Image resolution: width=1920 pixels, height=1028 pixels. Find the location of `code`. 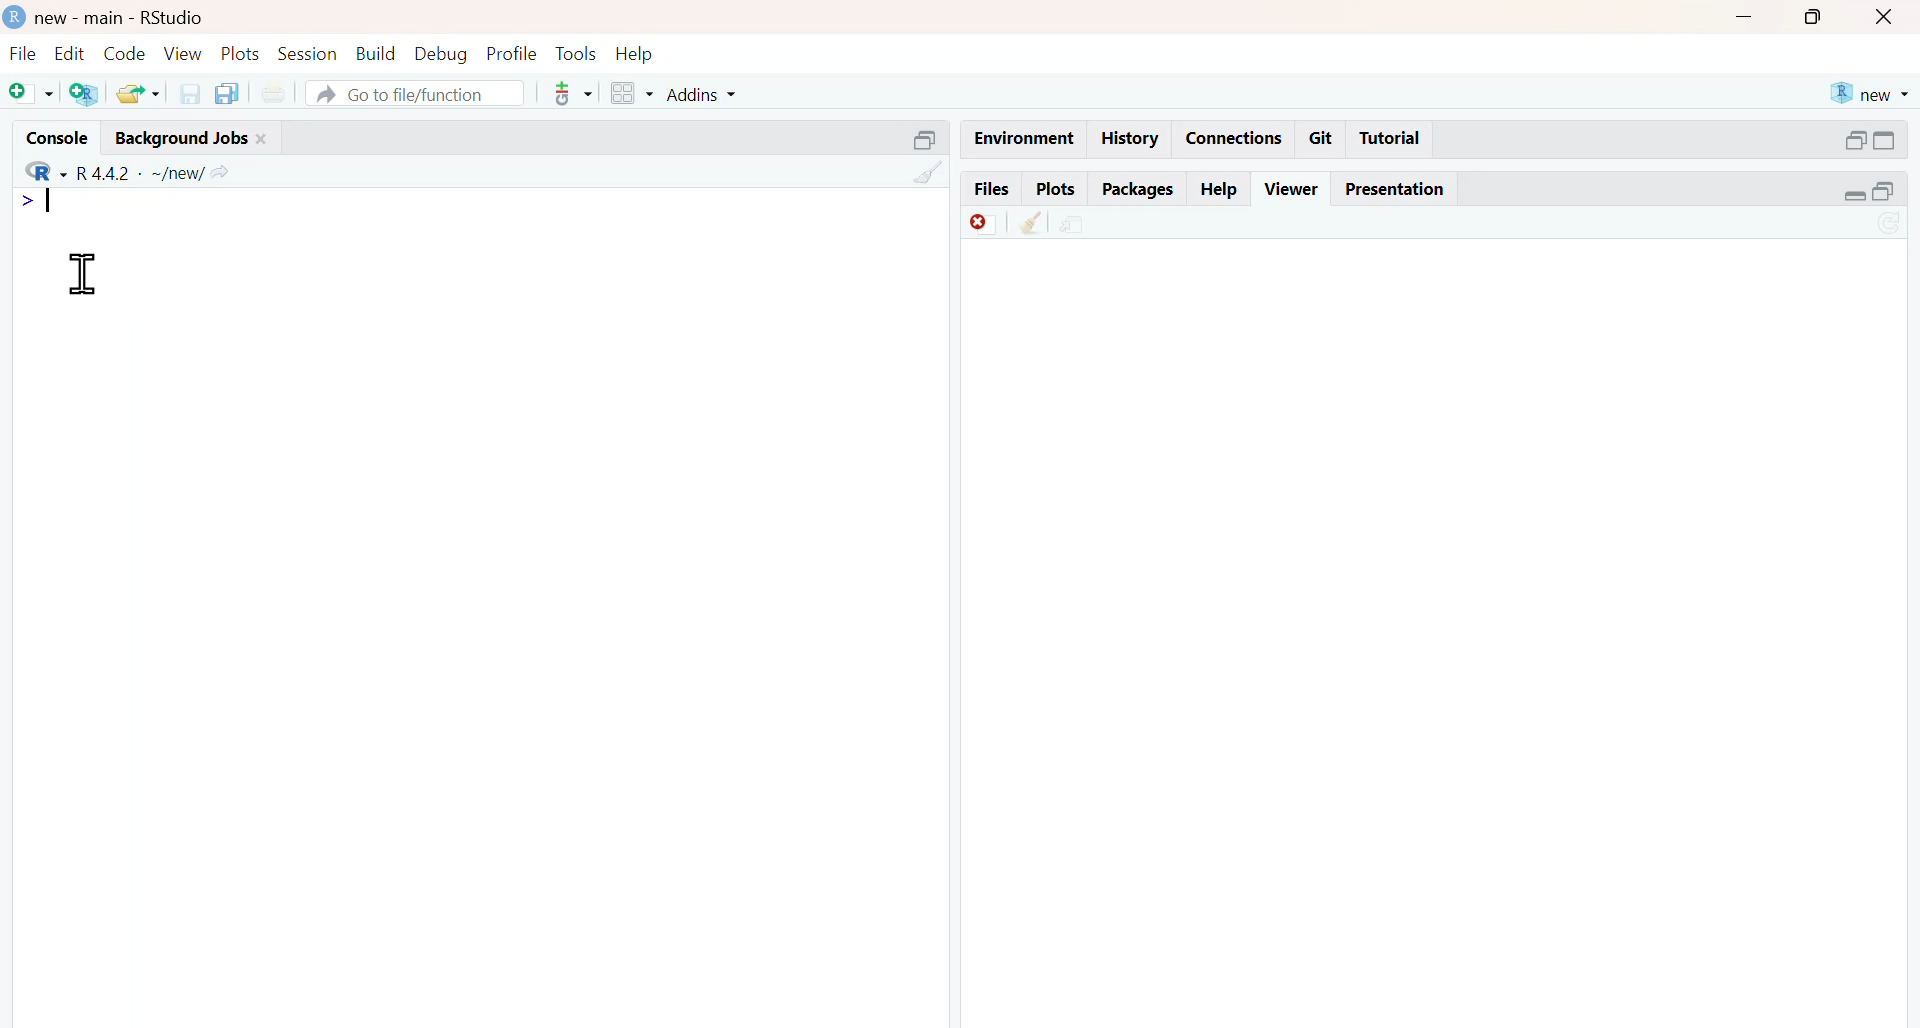

code is located at coordinates (124, 53).